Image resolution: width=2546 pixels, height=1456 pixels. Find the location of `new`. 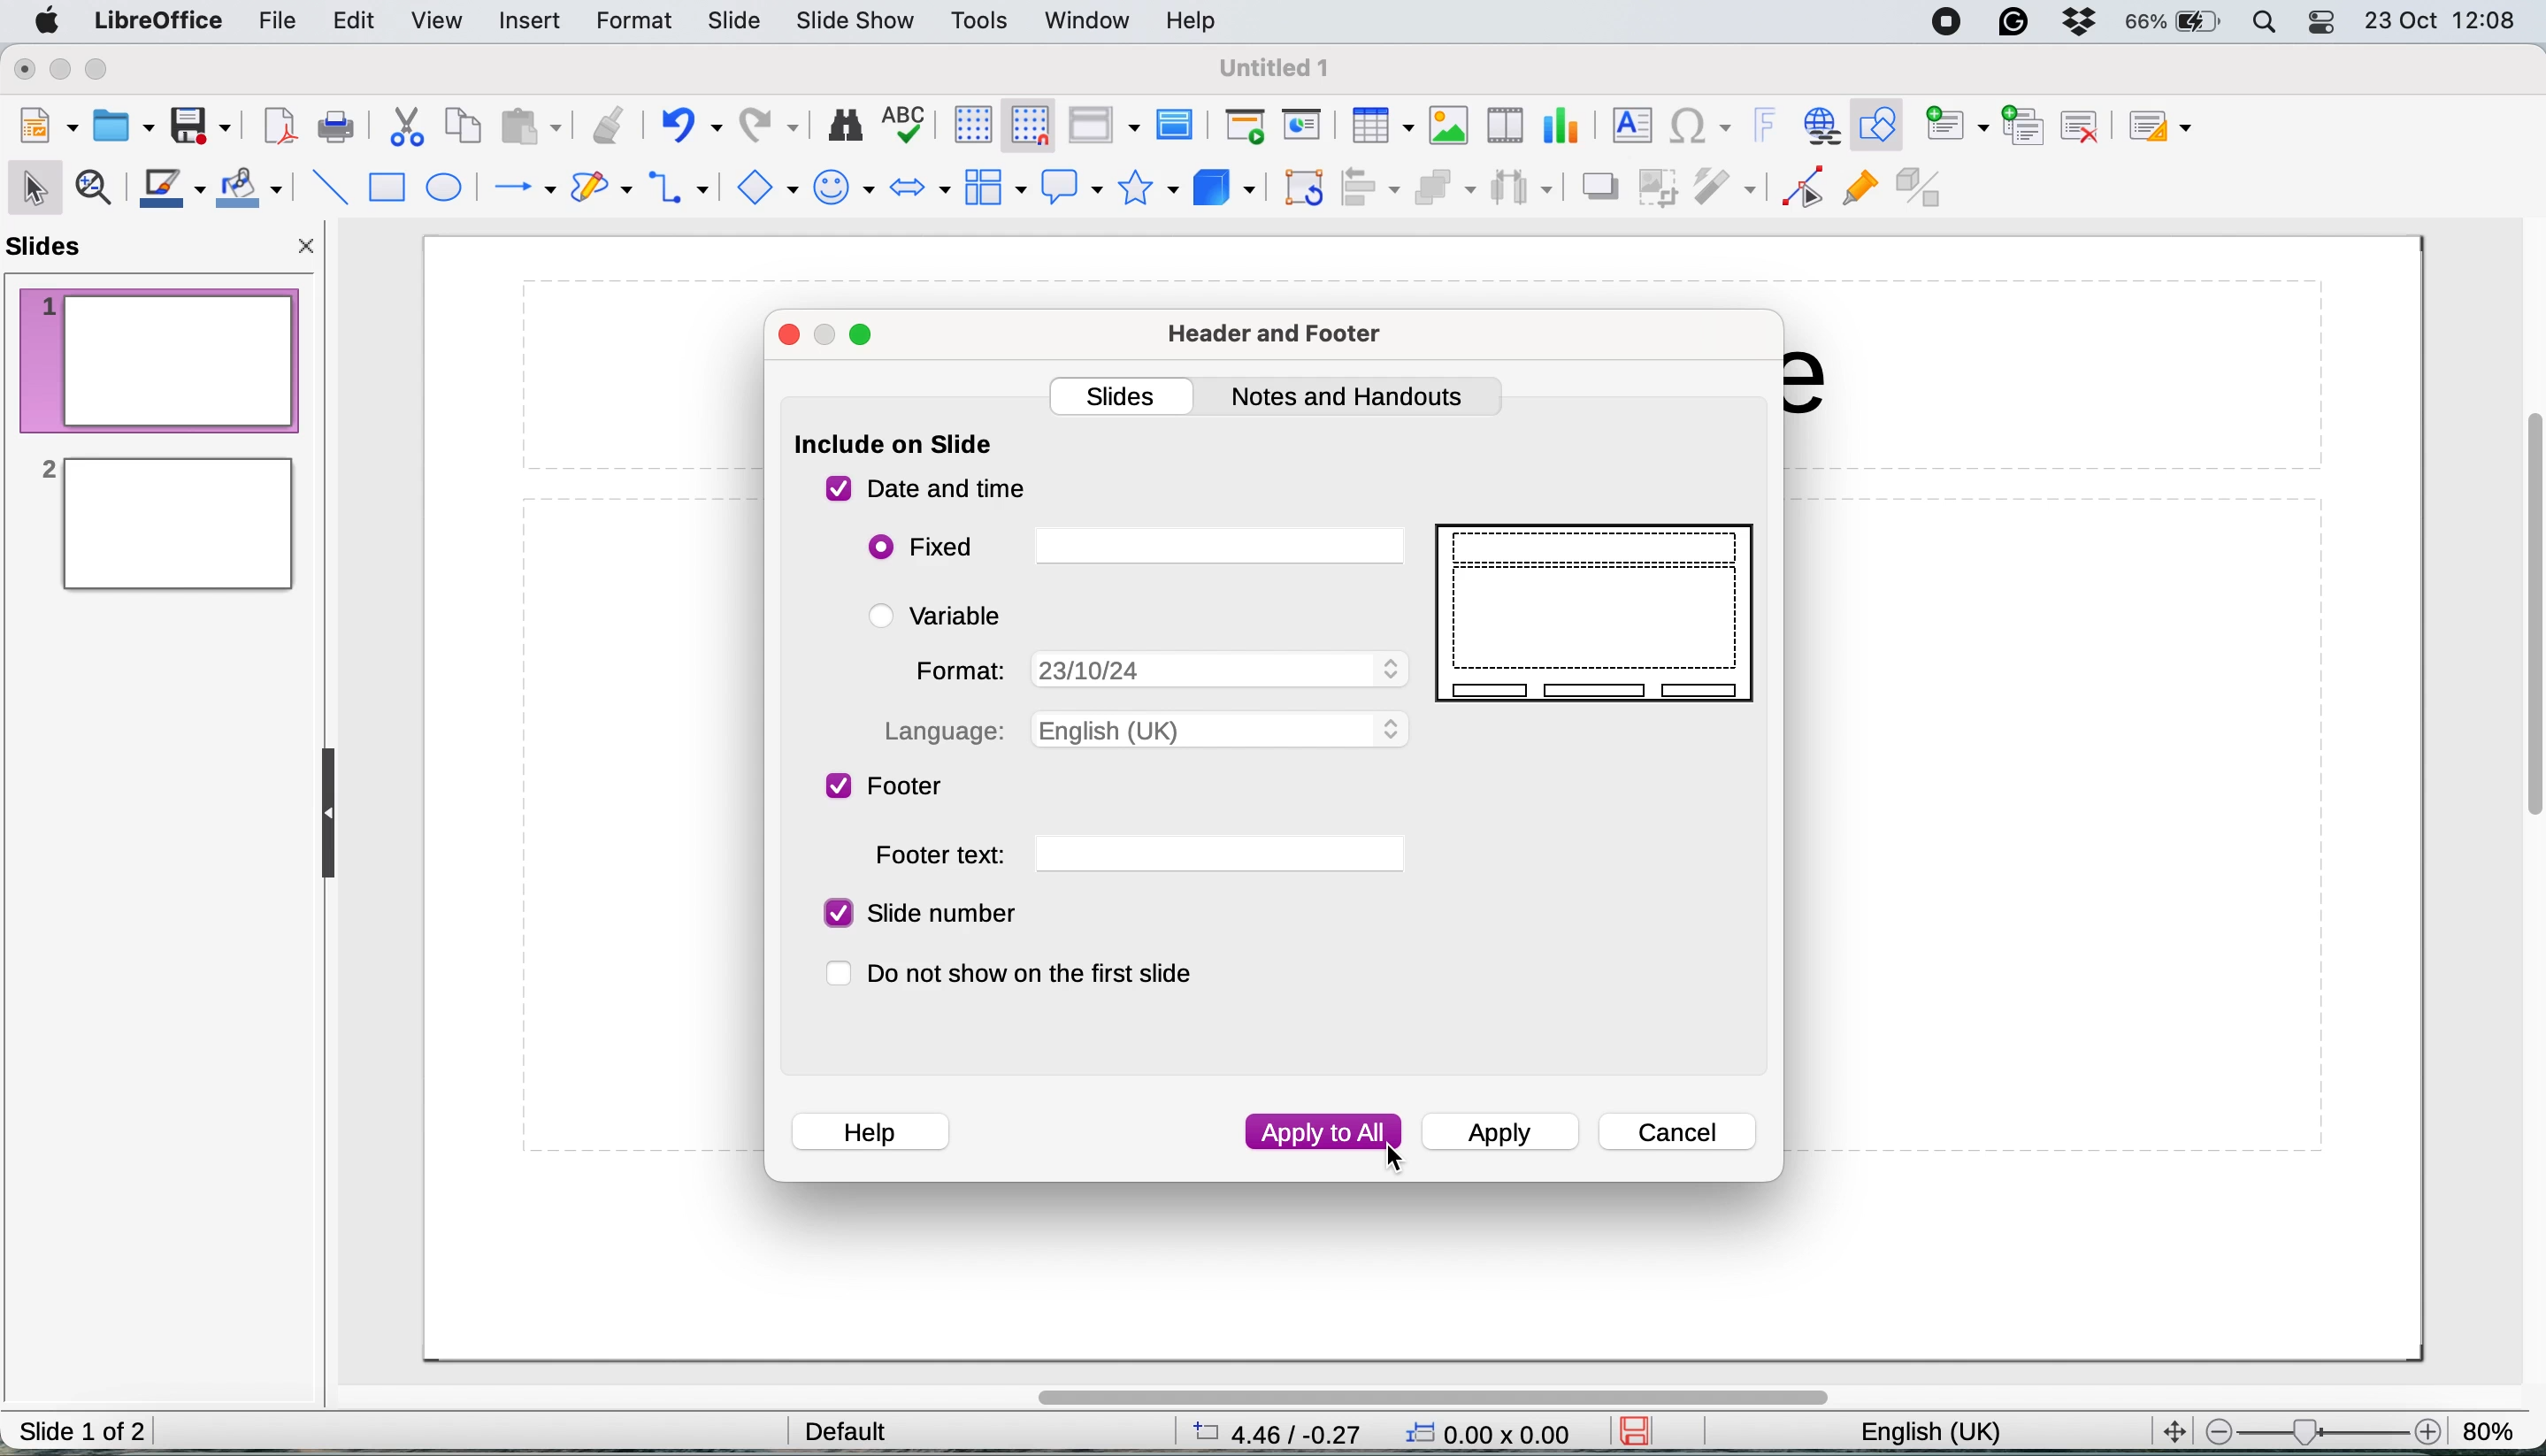

new is located at coordinates (50, 127).